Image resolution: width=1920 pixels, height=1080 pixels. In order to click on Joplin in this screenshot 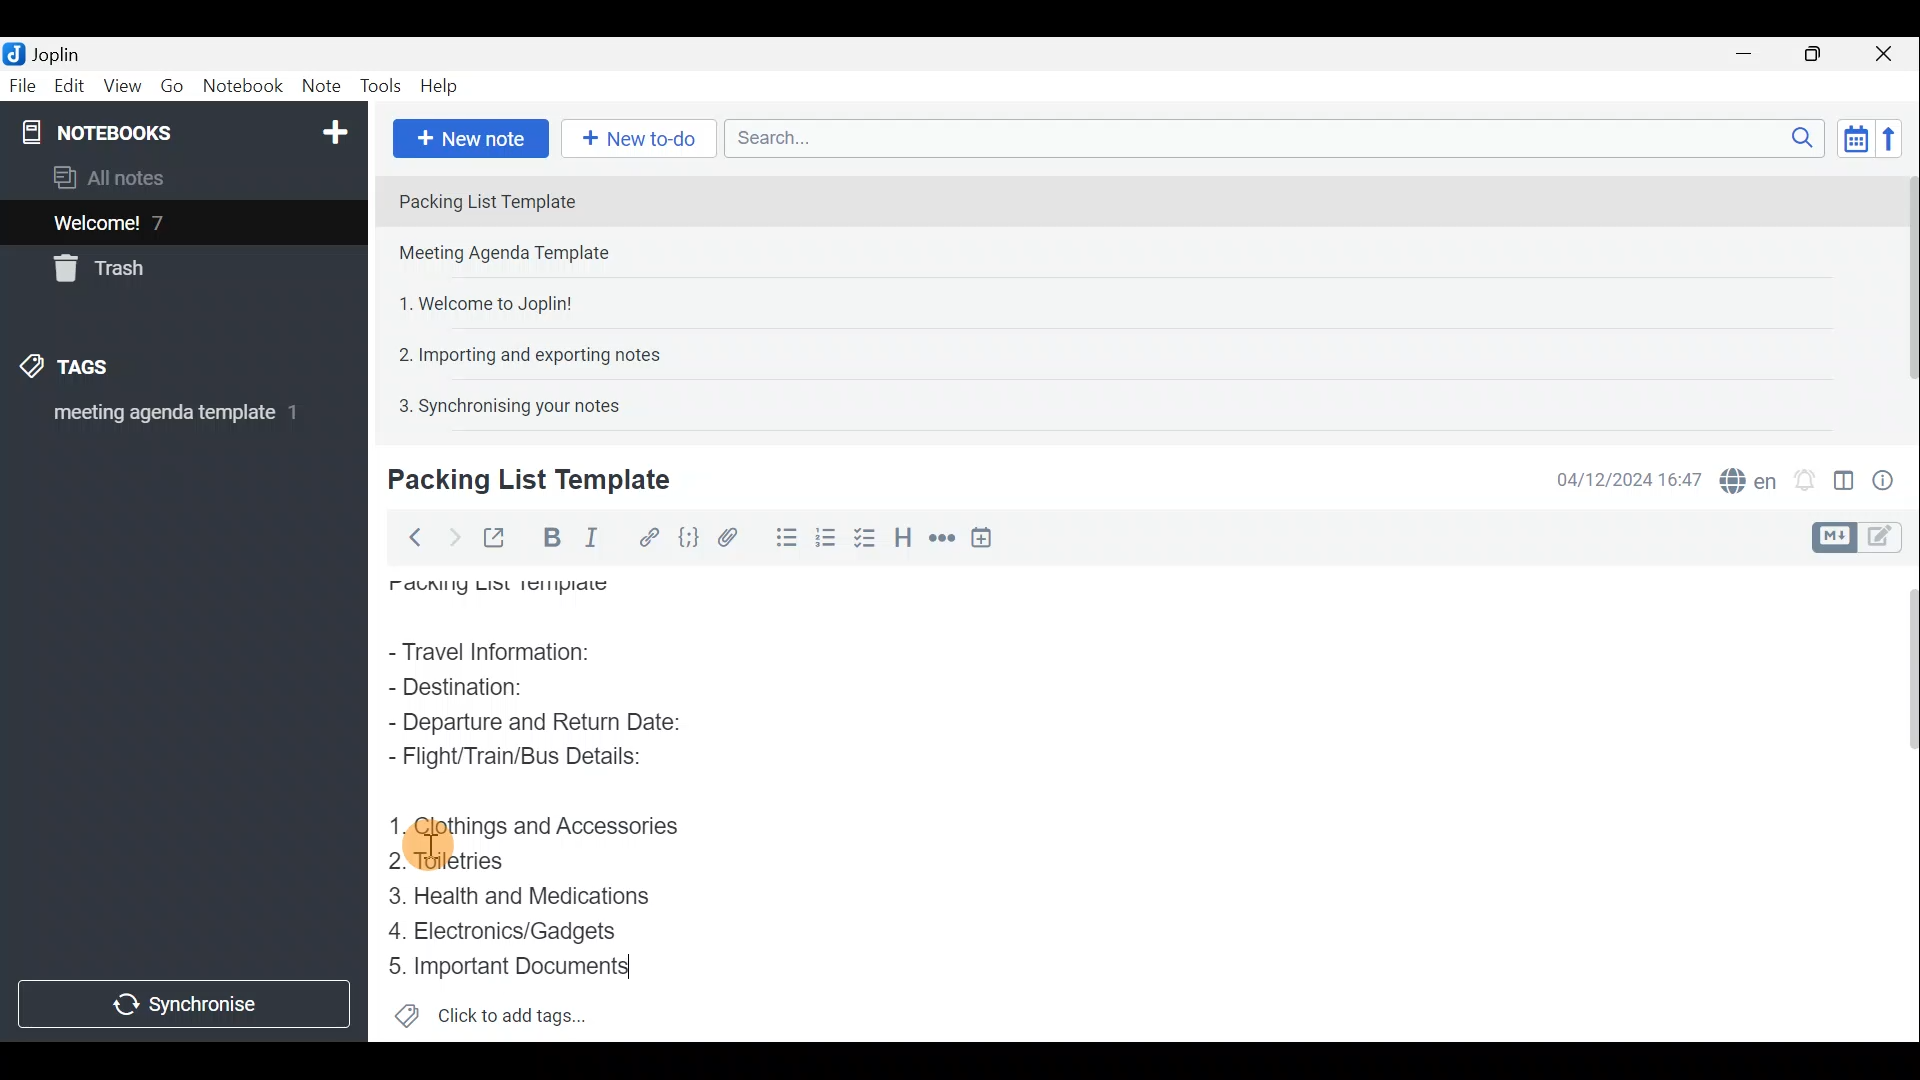, I will do `click(47, 53)`.